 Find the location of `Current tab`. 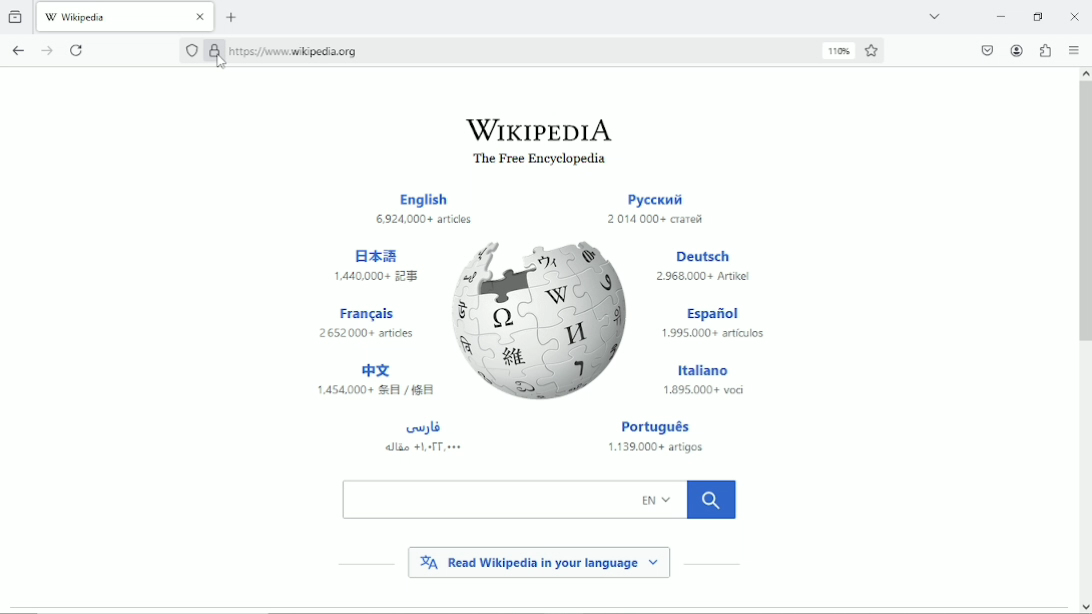

Current tab is located at coordinates (126, 15).